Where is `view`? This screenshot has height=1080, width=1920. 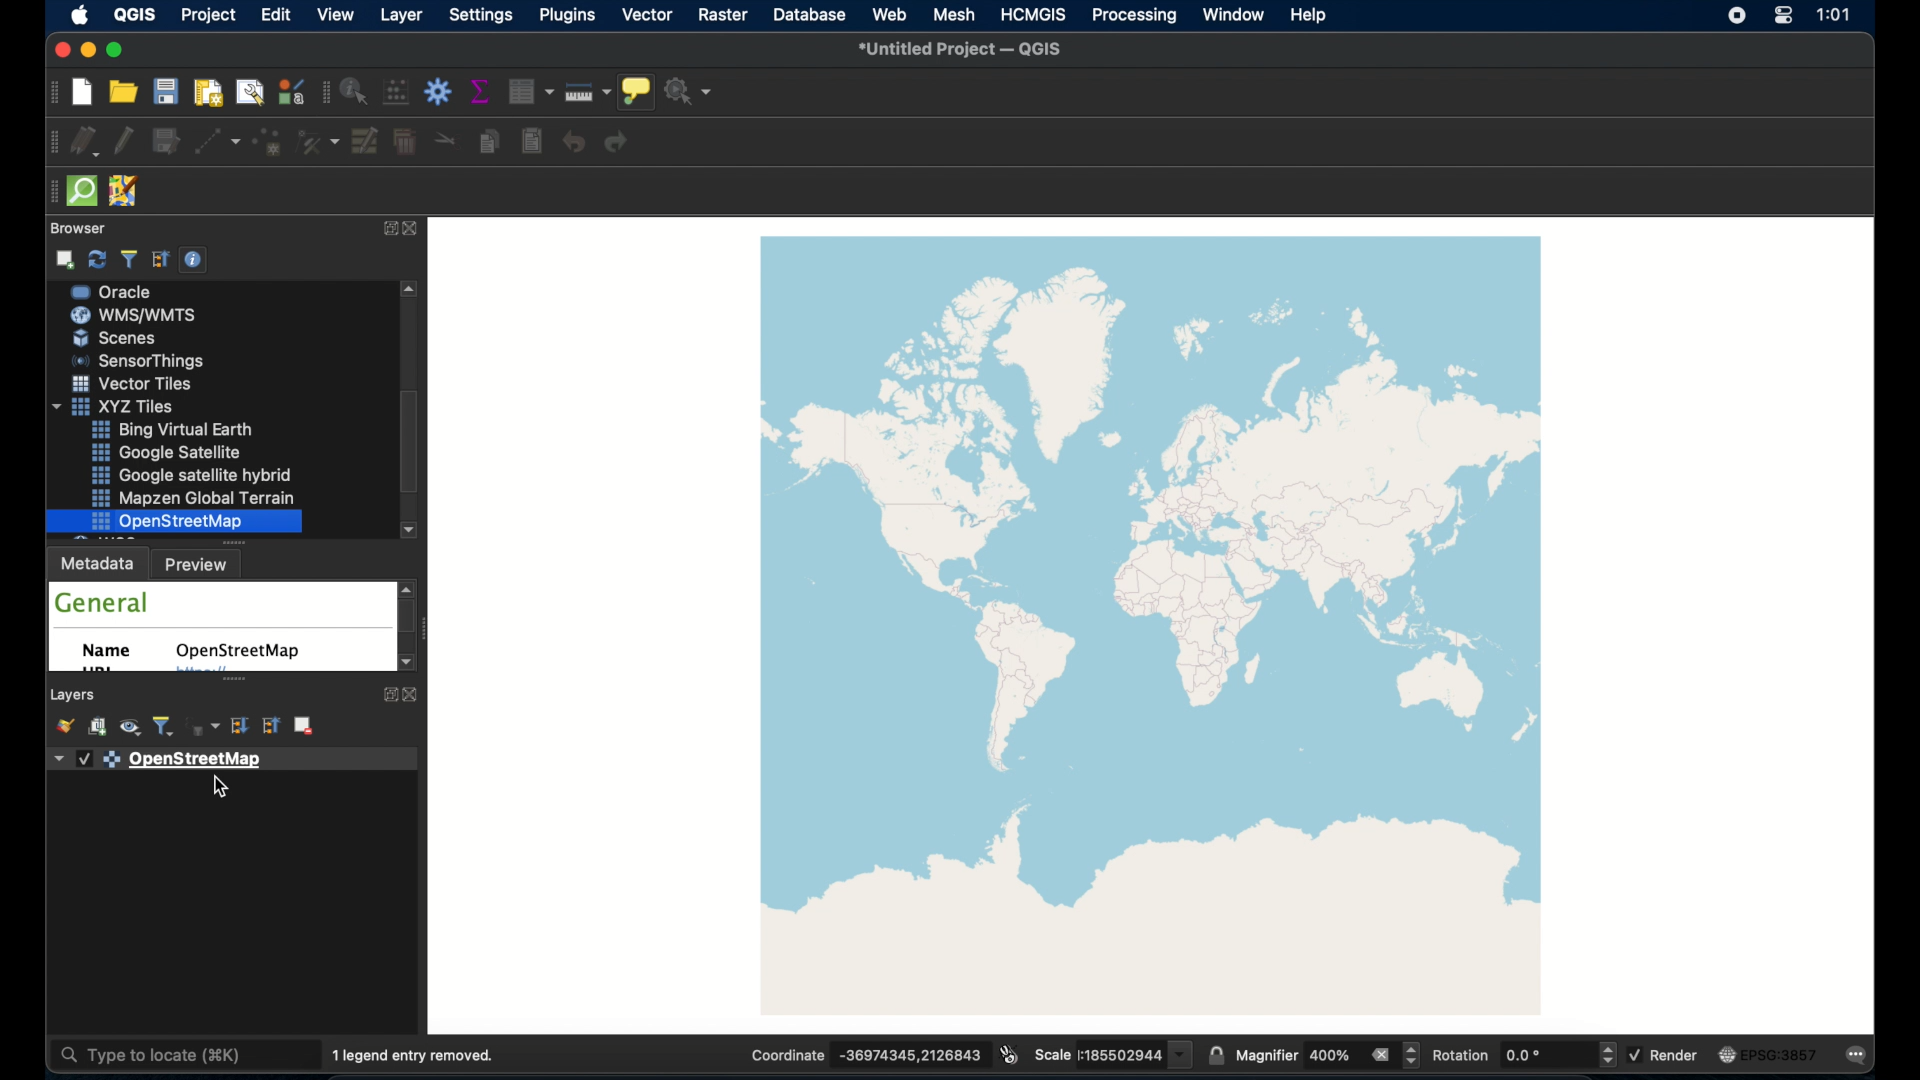 view is located at coordinates (338, 14).